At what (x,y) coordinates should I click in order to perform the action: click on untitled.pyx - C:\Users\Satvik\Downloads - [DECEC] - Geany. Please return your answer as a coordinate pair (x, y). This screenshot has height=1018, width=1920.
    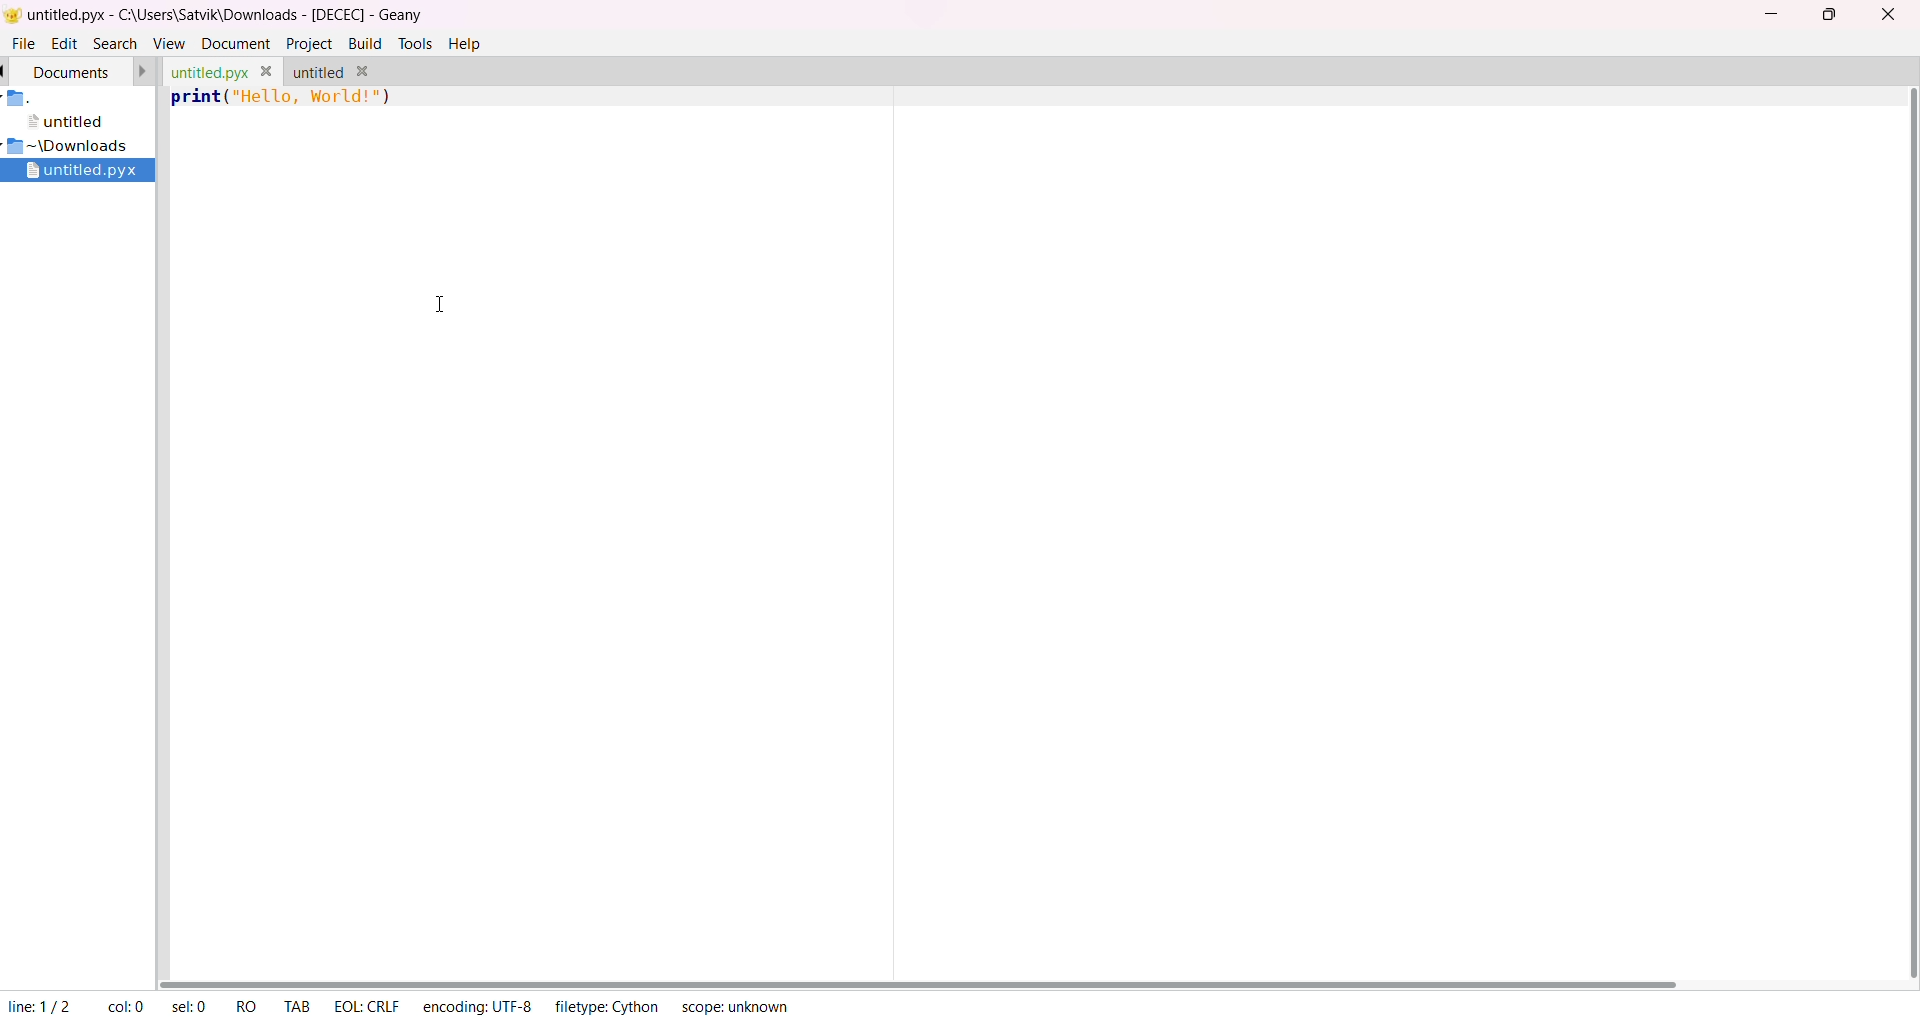
    Looking at the image, I should click on (228, 12).